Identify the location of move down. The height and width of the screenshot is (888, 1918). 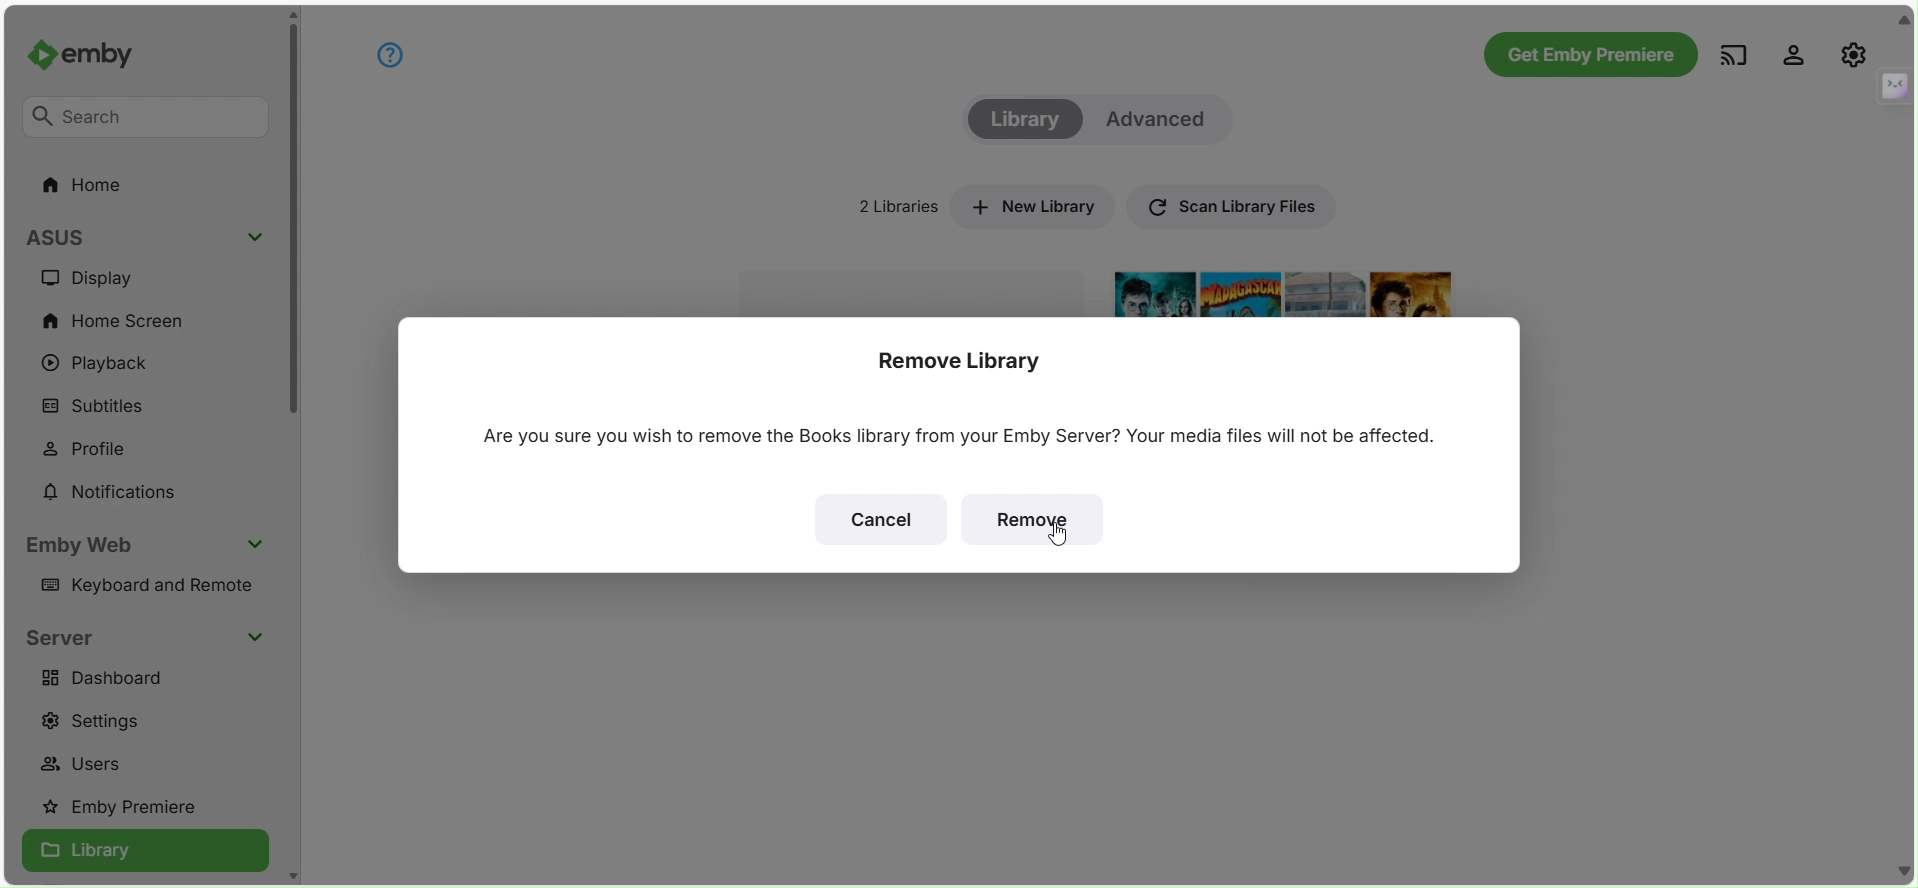
(292, 874).